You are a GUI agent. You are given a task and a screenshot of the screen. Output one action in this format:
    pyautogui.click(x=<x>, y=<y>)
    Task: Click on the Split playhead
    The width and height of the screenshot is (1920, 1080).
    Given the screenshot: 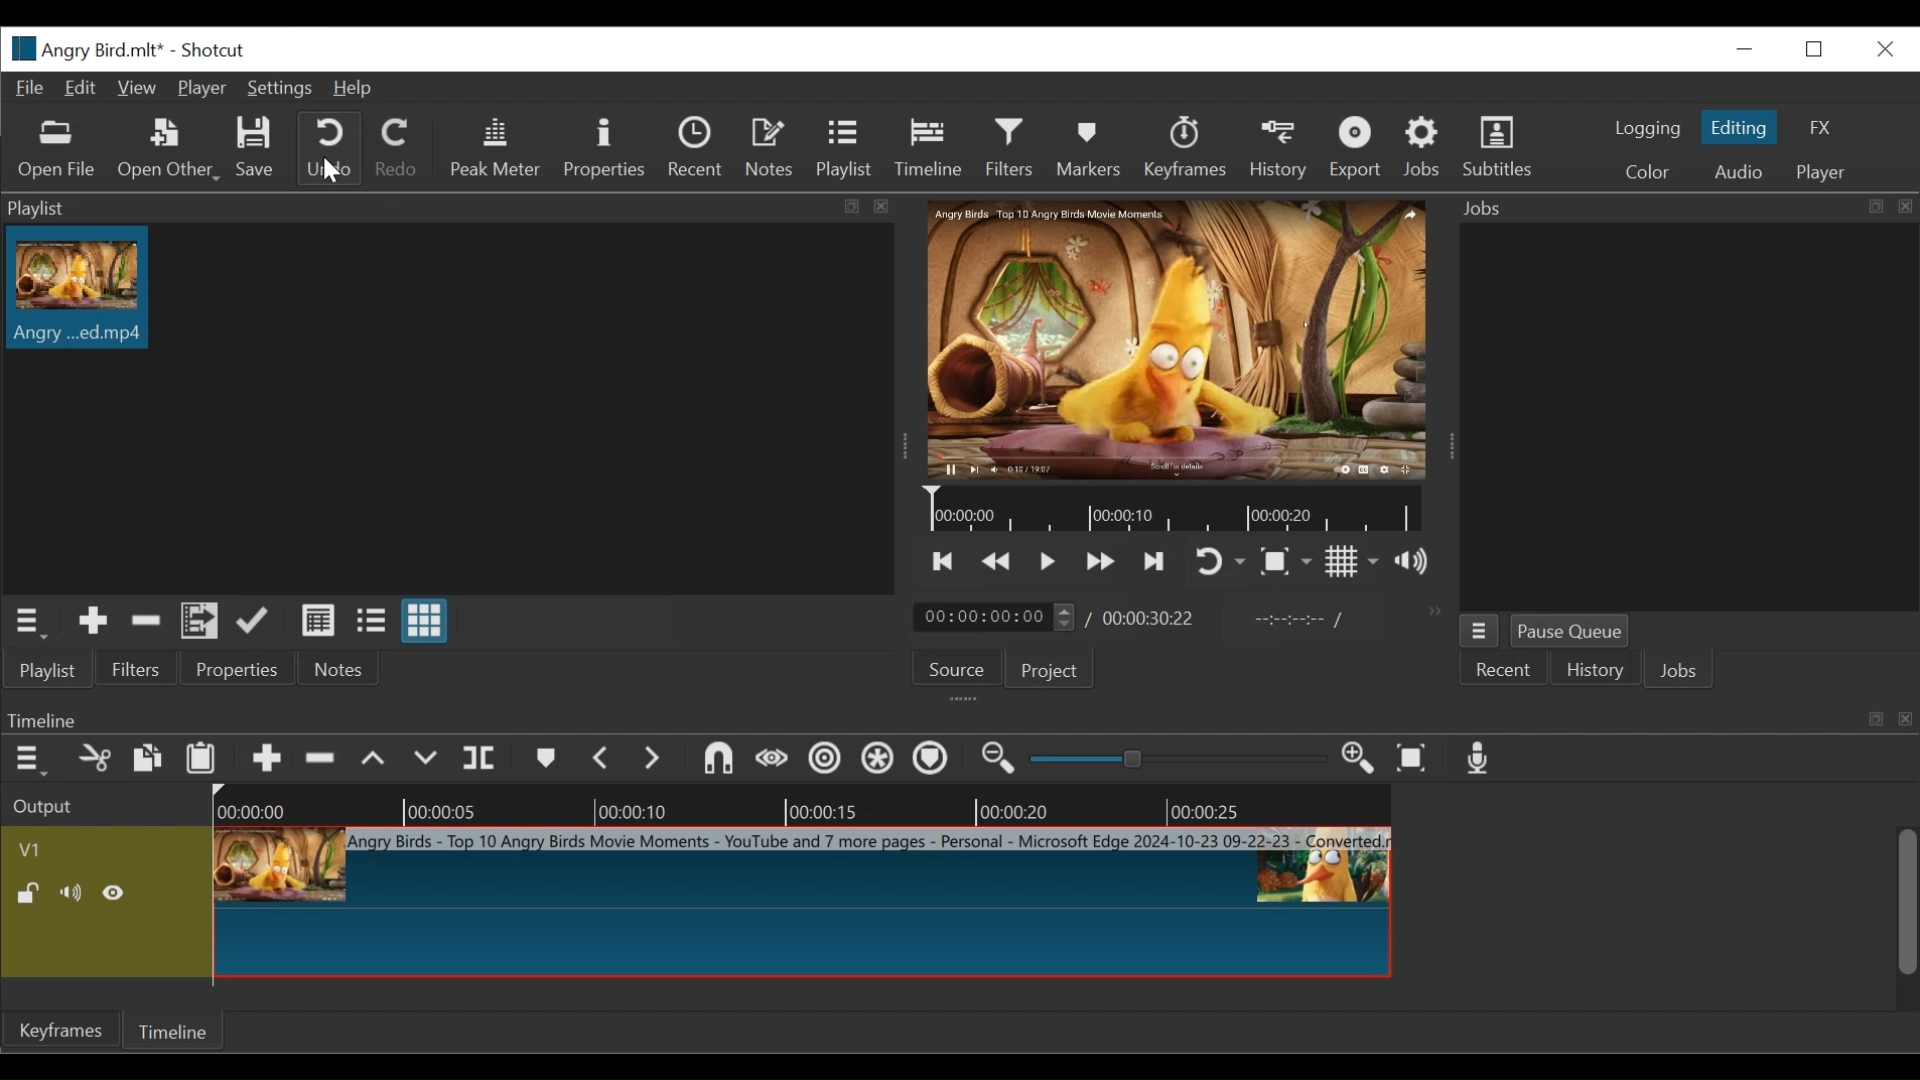 What is the action you would take?
    pyautogui.click(x=482, y=759)
    